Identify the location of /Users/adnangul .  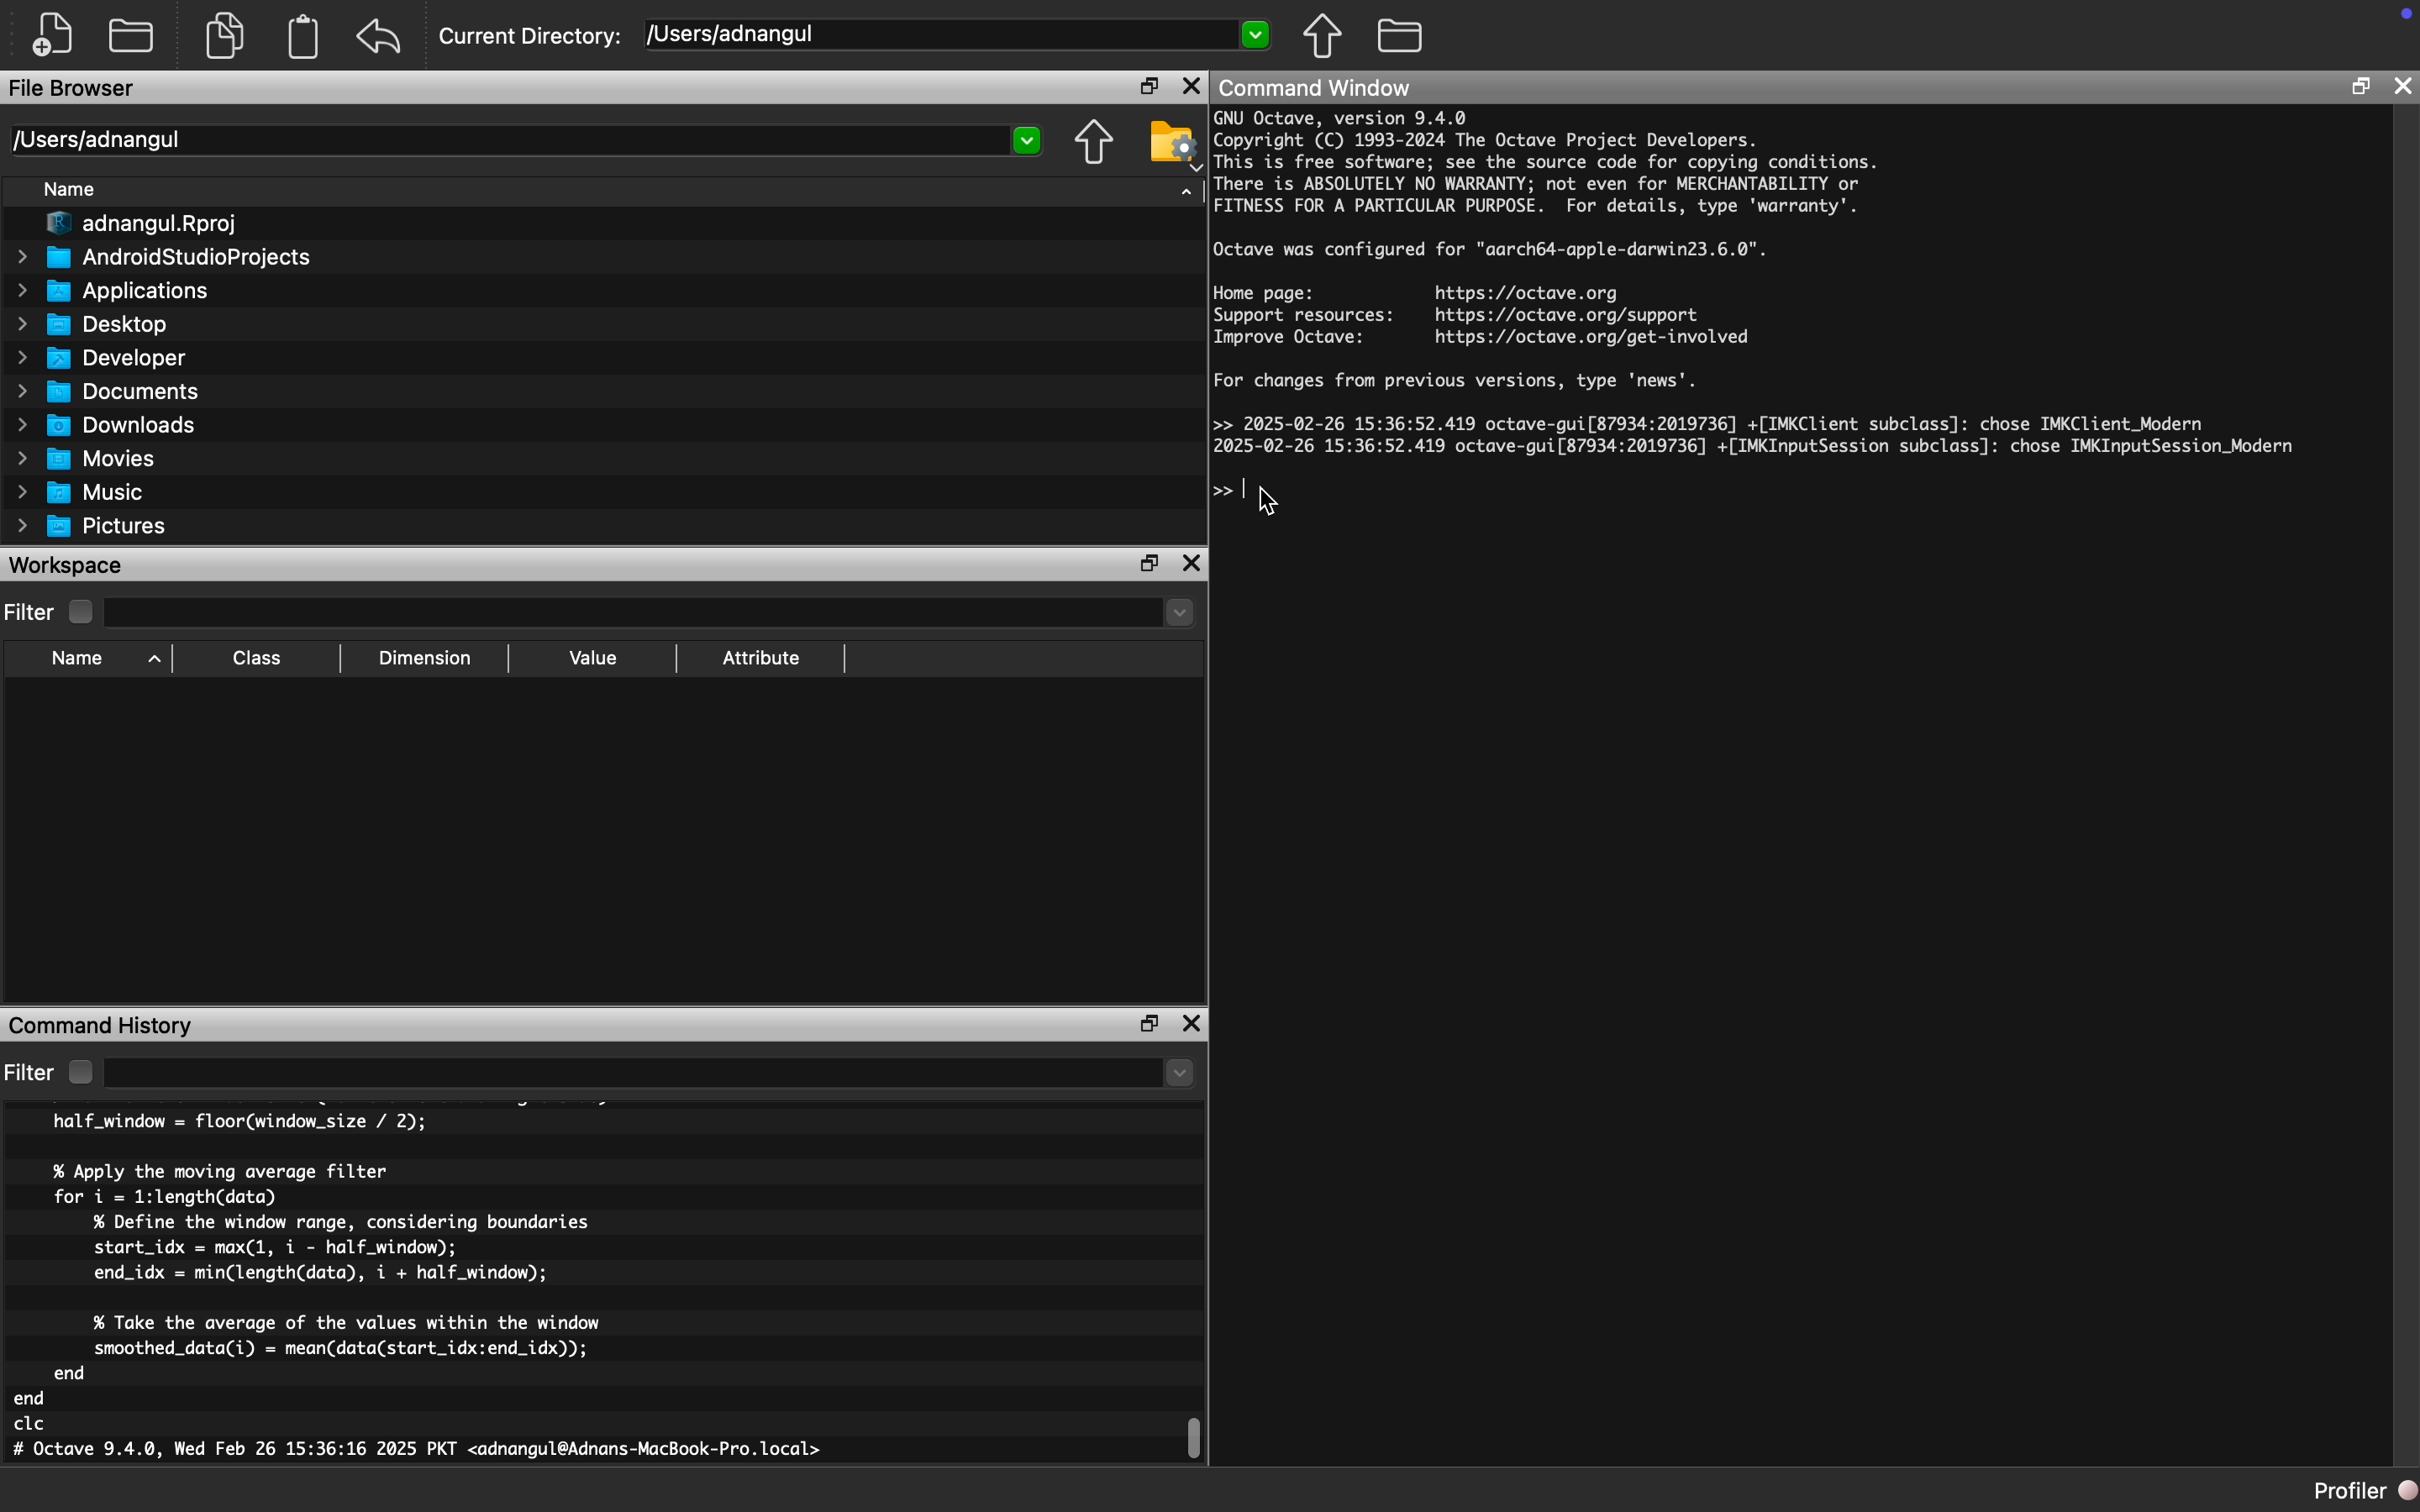
(954, 36).